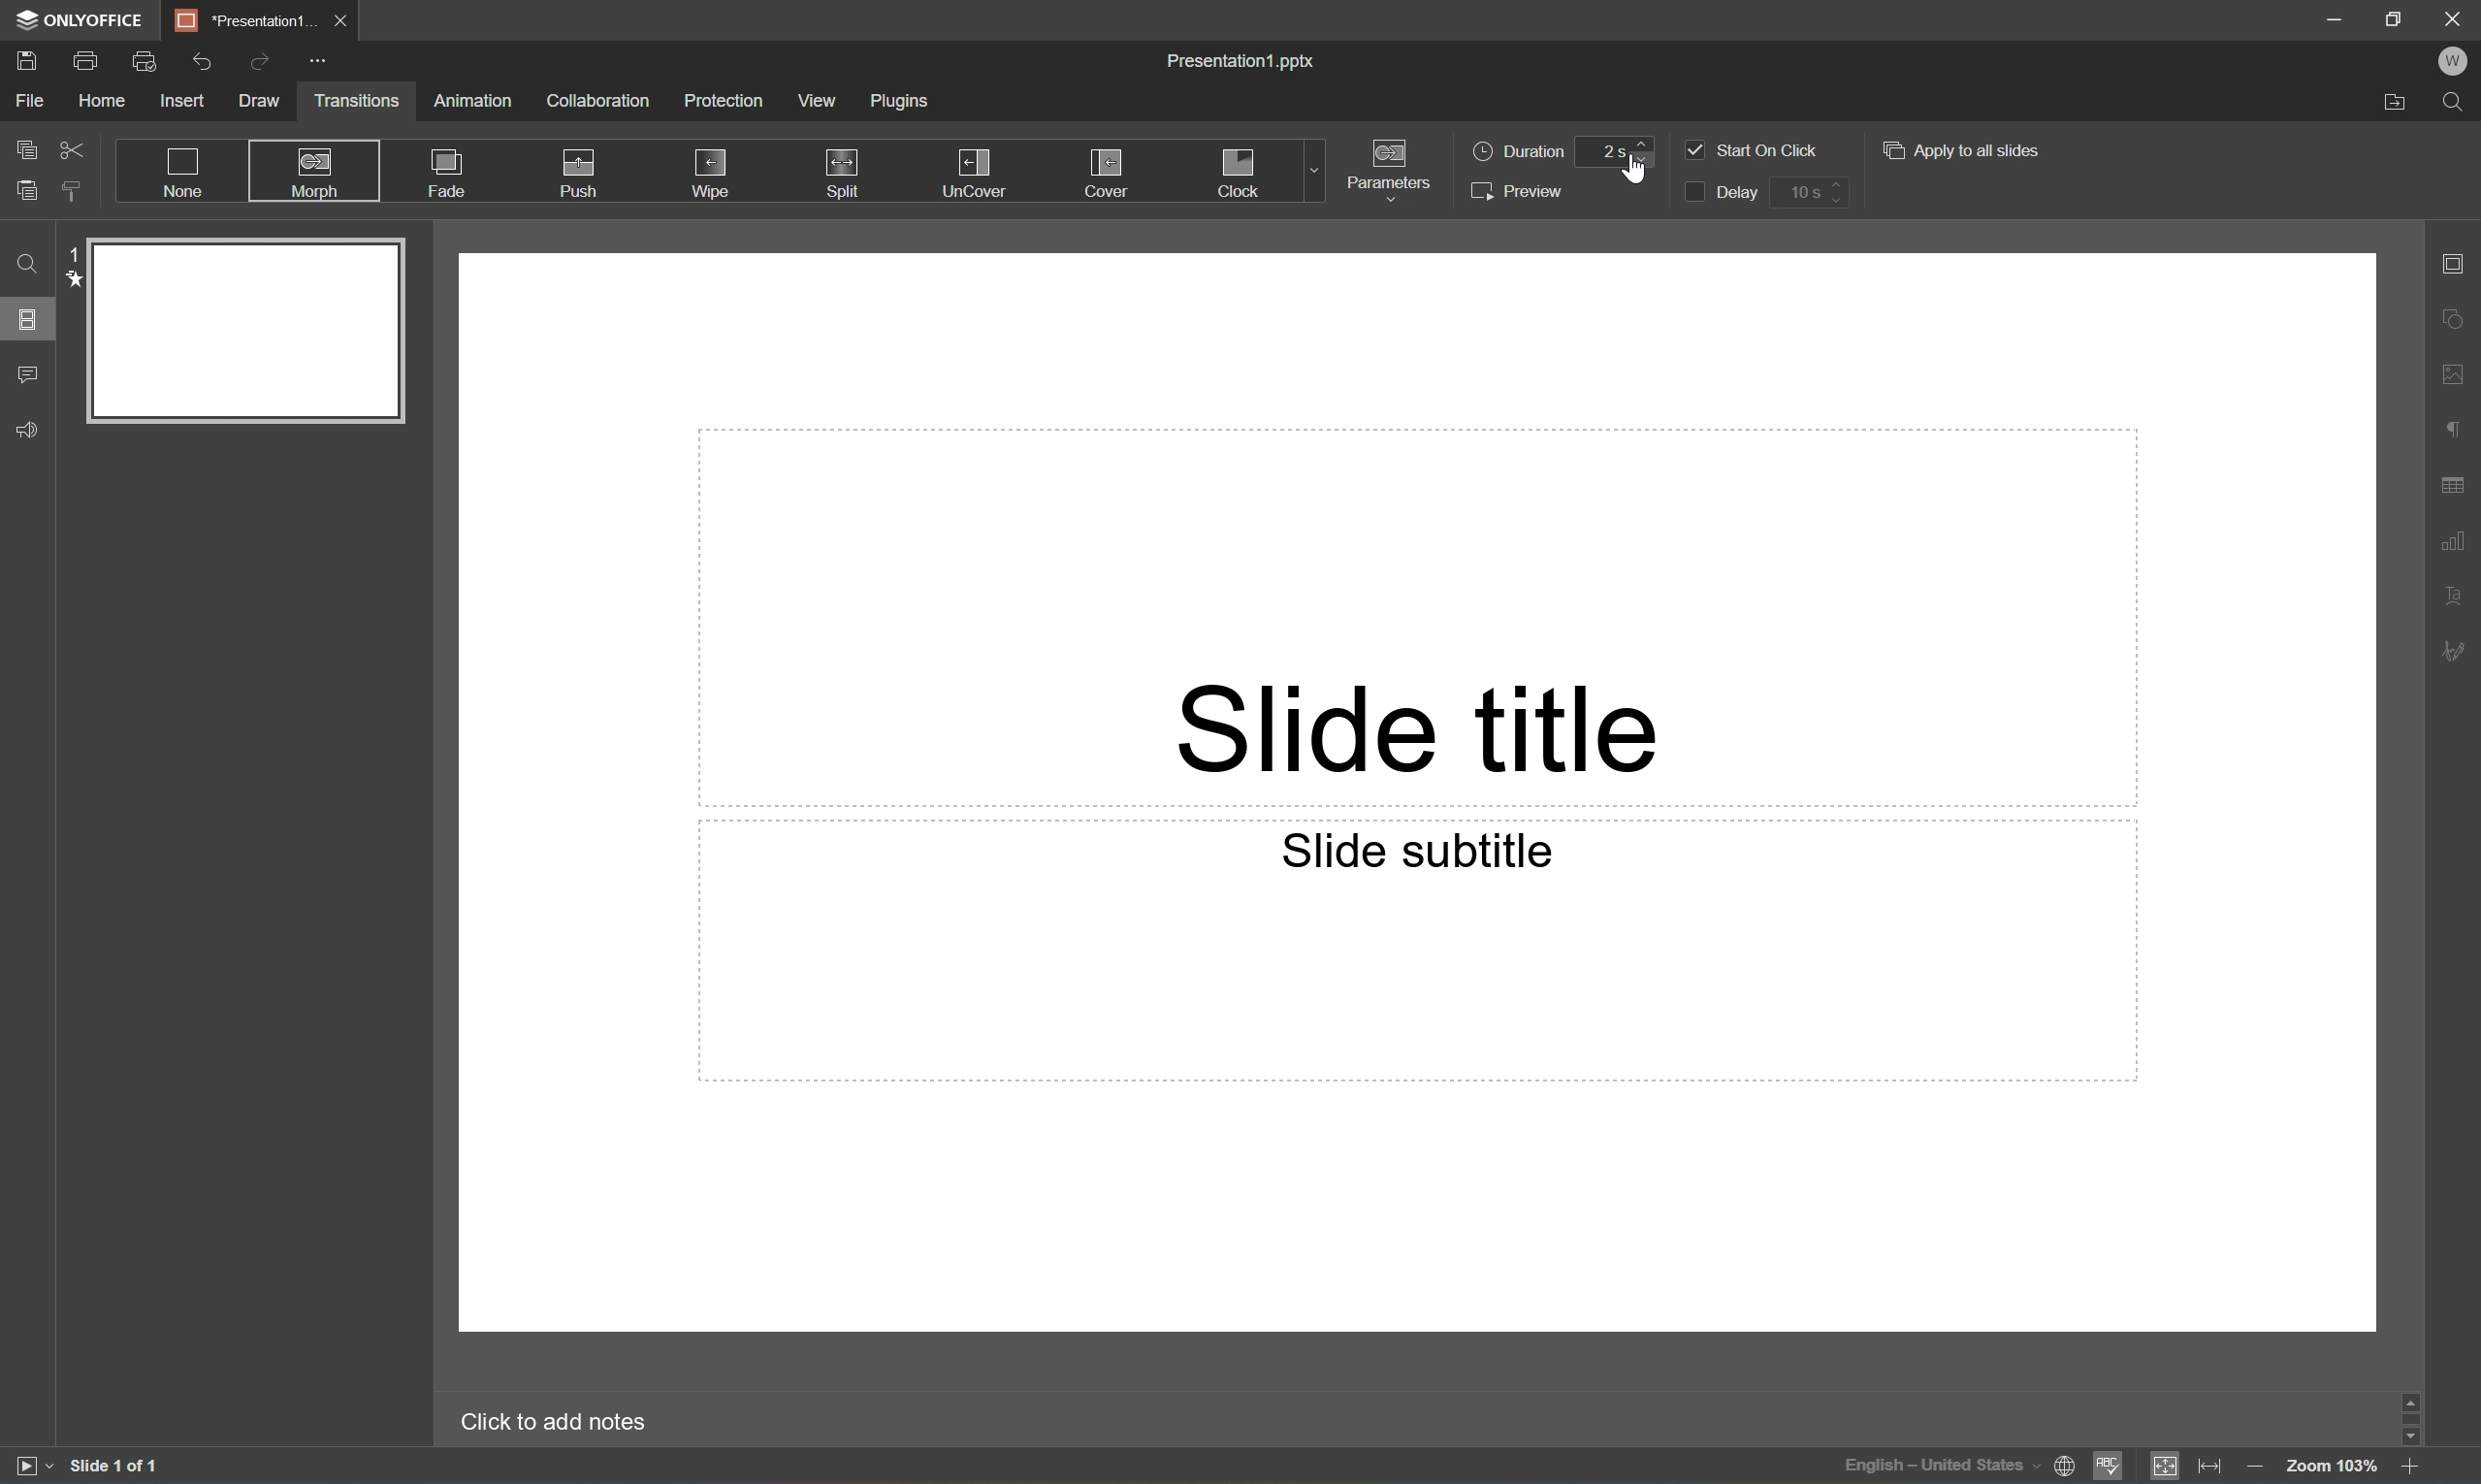 This screenshot has width=2481, height=1484. What do you see at coordinates (2456, 267) in the screenshot?
I see `Slide settings` at bounding box center [2456, 267].